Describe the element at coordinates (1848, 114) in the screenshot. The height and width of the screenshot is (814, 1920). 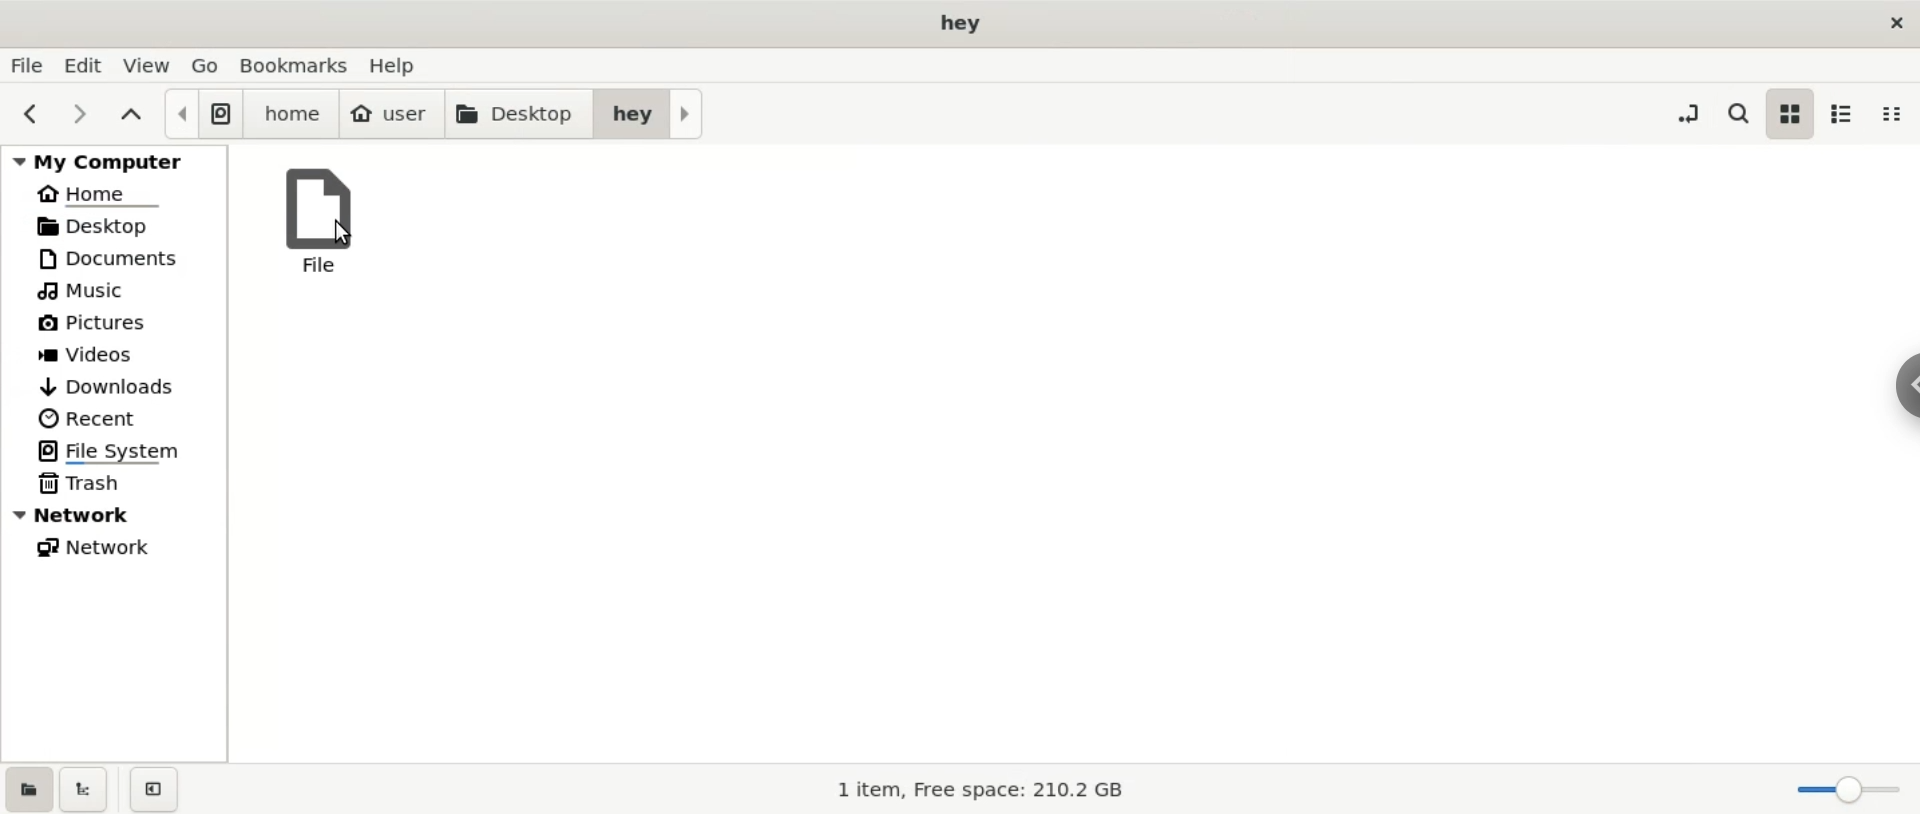
I see `list view` at that location.